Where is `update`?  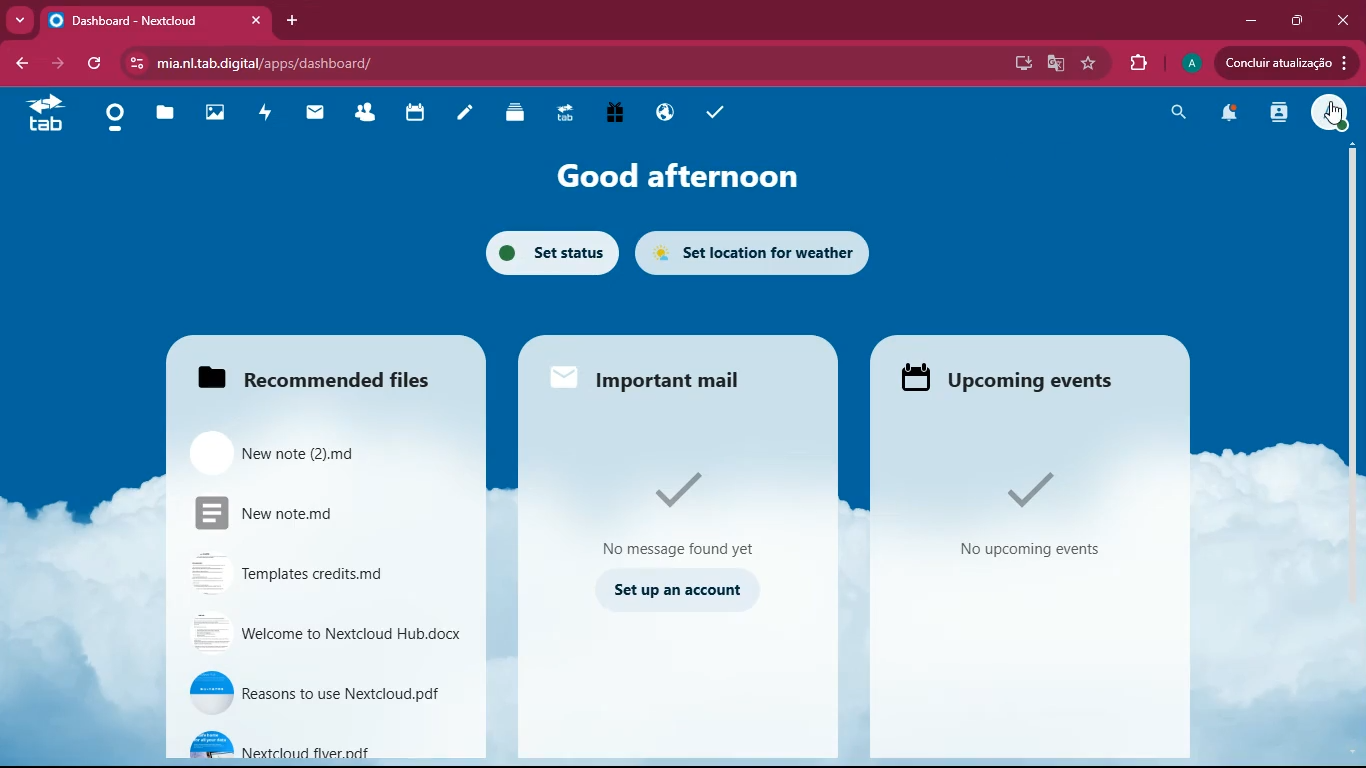
update is located at coordinates (1281, 63).